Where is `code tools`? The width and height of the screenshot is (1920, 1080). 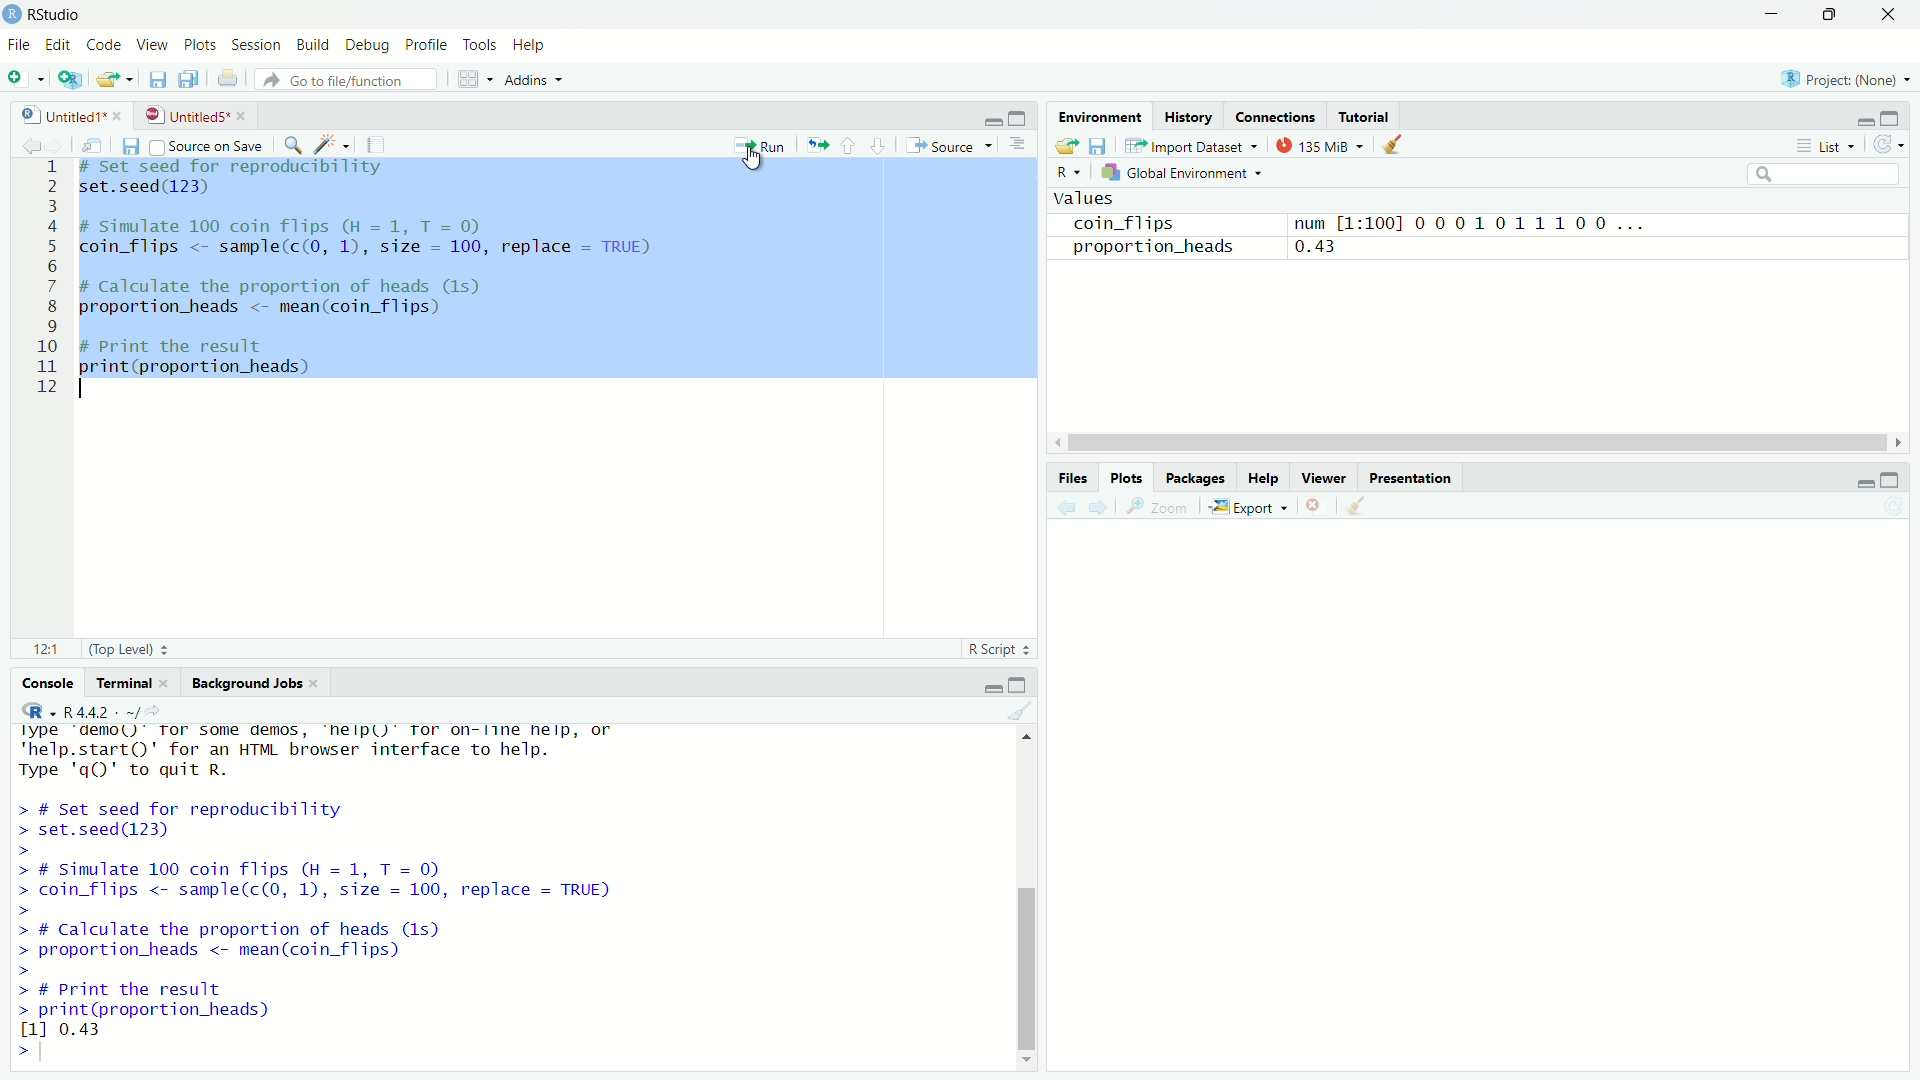 code tools is located at coordinates (334, 145).